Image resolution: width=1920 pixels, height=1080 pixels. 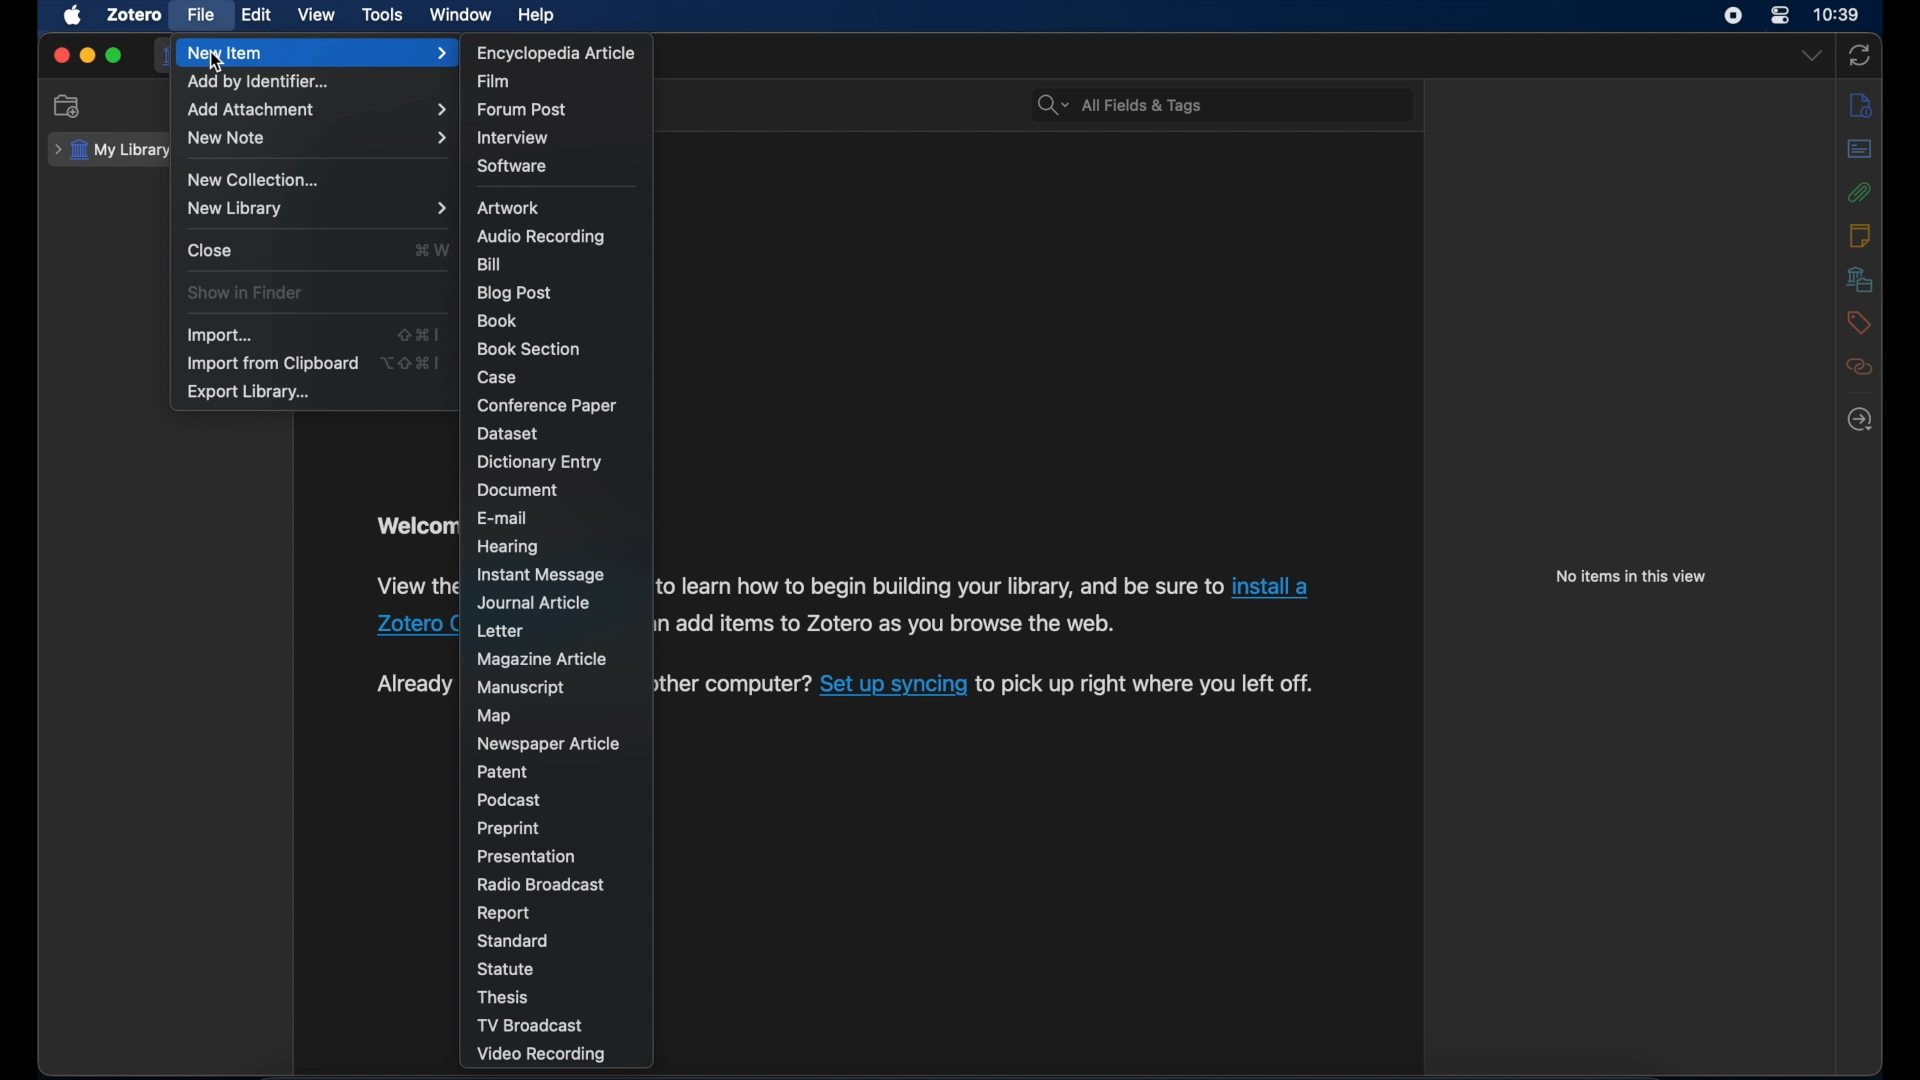 I want to click on help, so click(x=538, y=16).